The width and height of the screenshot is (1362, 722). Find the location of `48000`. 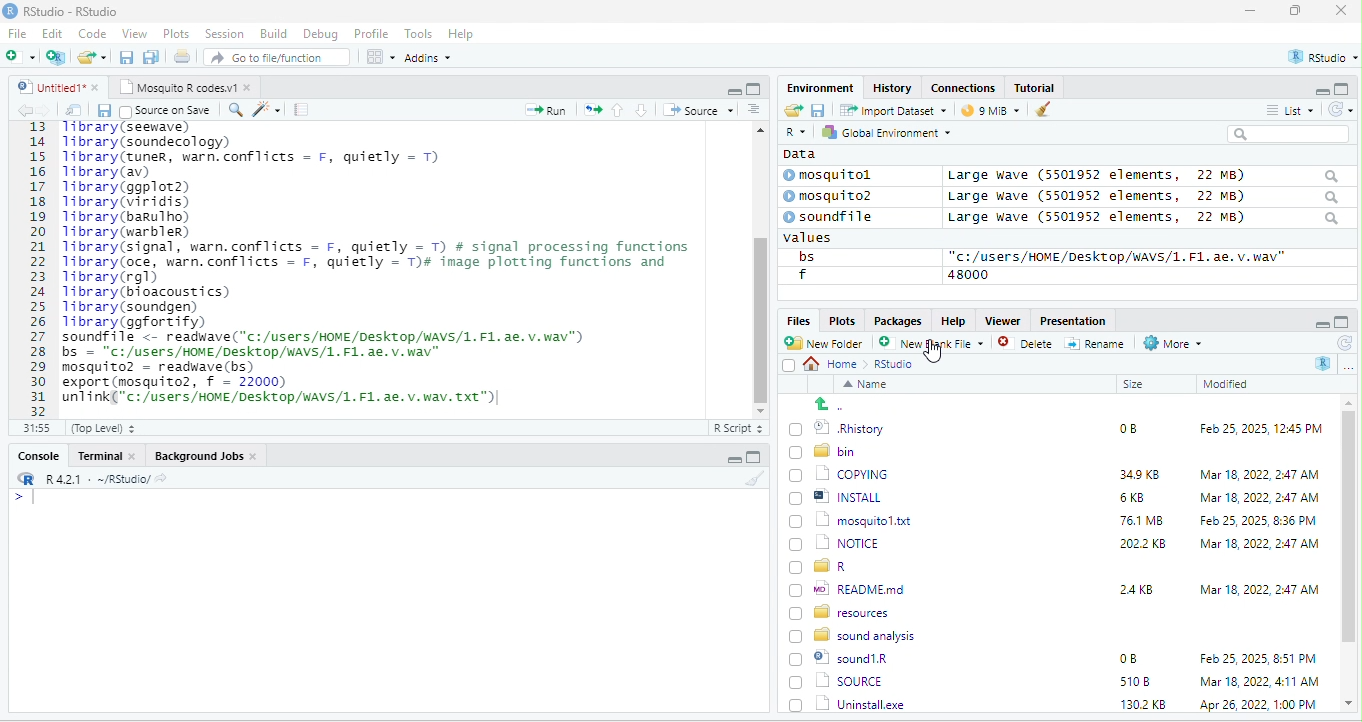

48000 is located at coordinates (969, 274).